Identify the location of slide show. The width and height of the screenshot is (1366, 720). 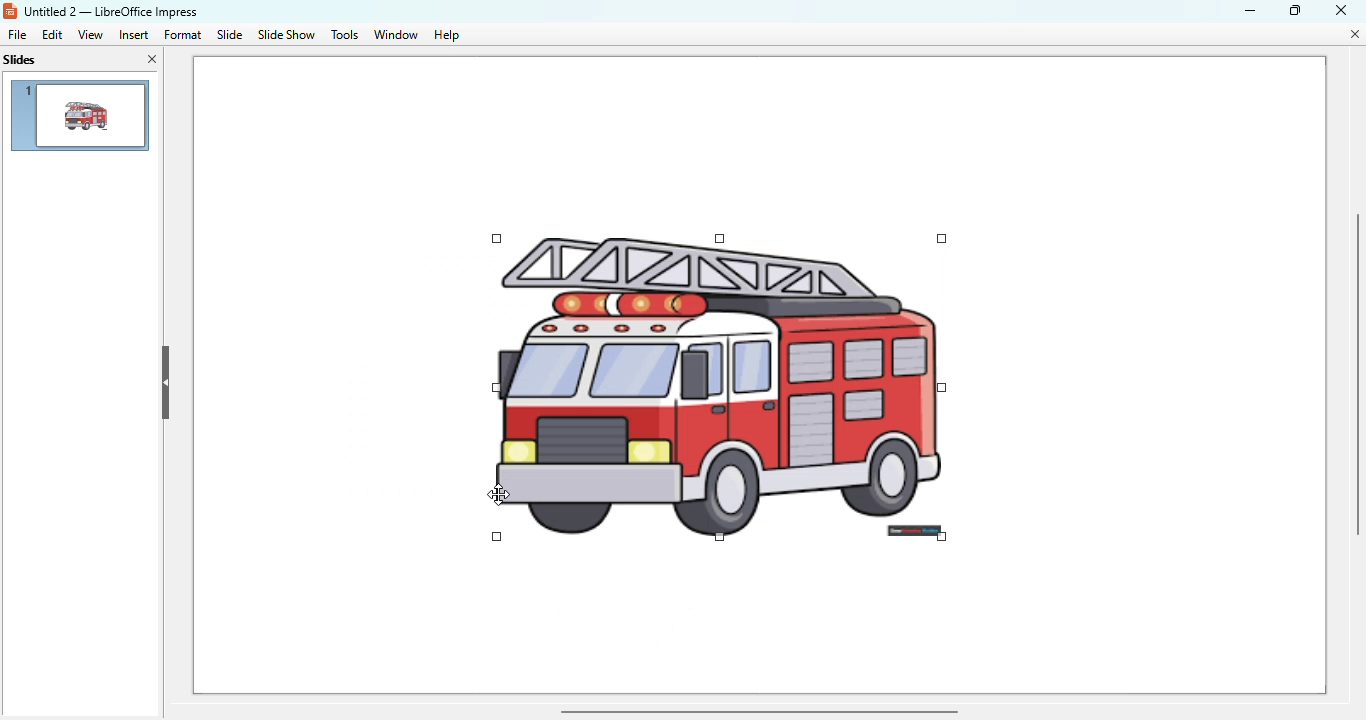
(287, 34).